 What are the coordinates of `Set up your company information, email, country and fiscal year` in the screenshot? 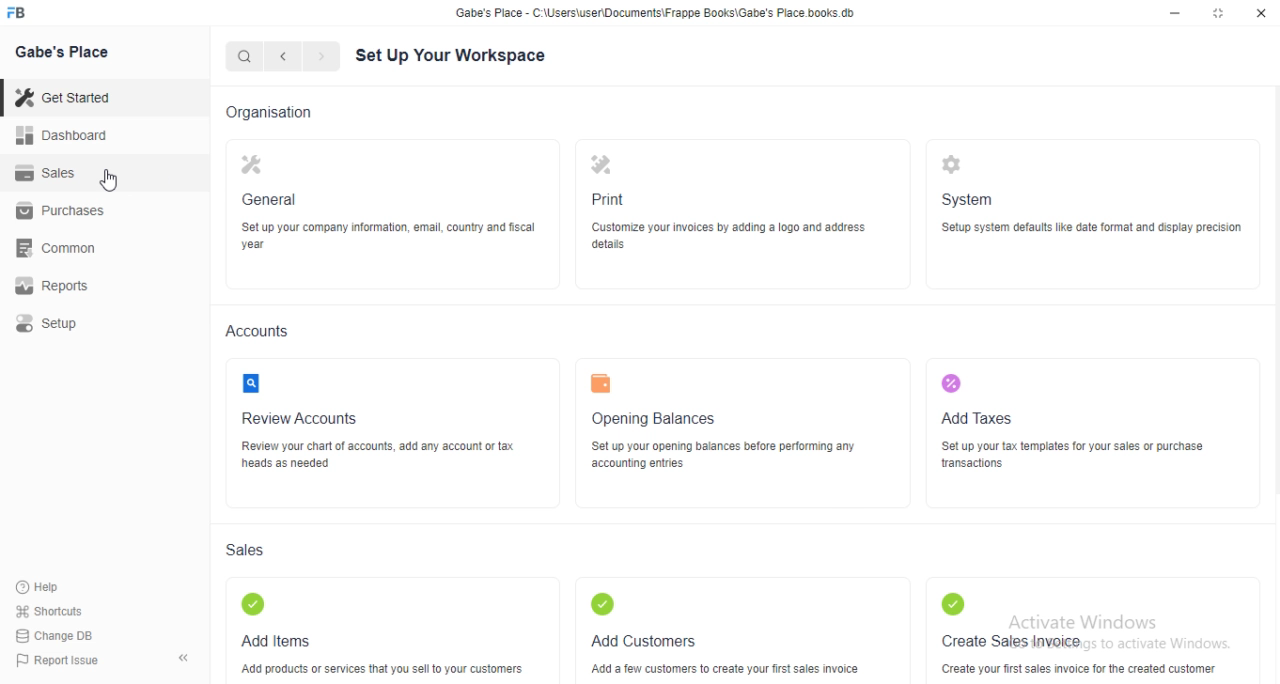 It's located at (387, 235).